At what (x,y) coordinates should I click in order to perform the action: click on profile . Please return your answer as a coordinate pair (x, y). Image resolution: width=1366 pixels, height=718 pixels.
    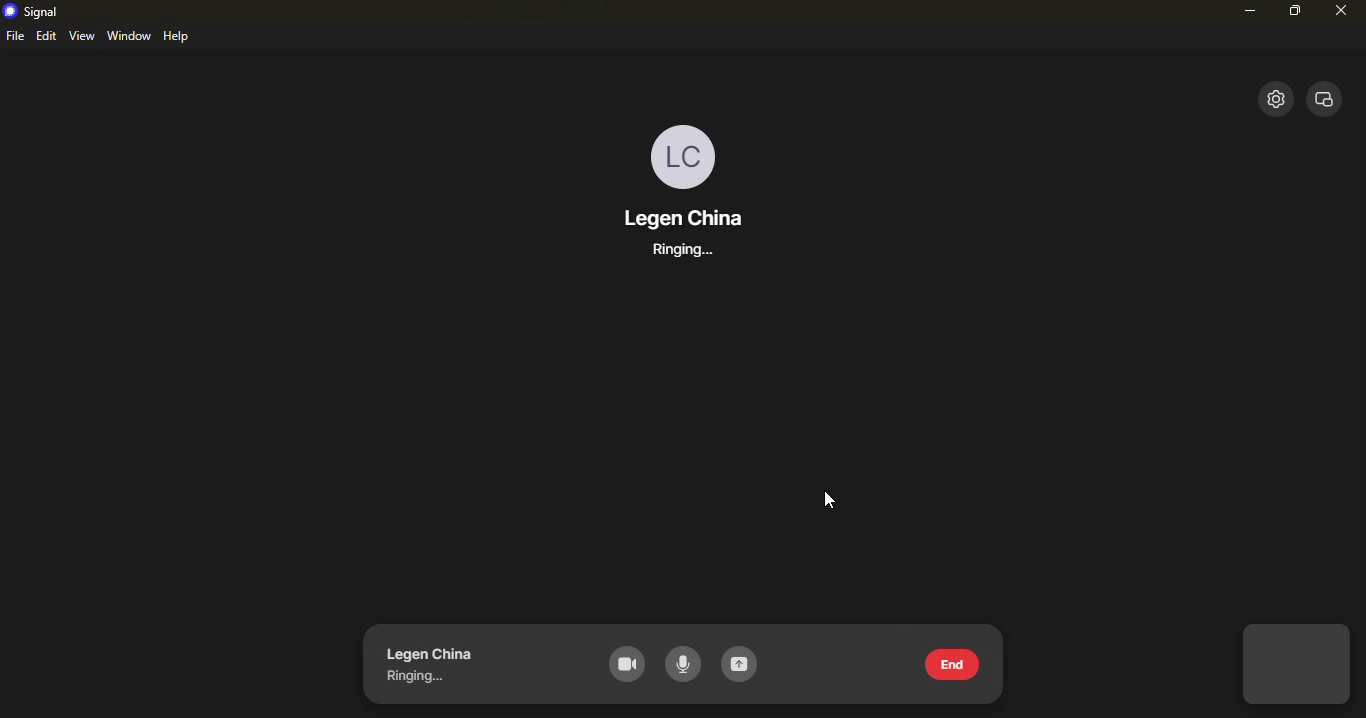
    Looking at the image, I should click on (683, 152).